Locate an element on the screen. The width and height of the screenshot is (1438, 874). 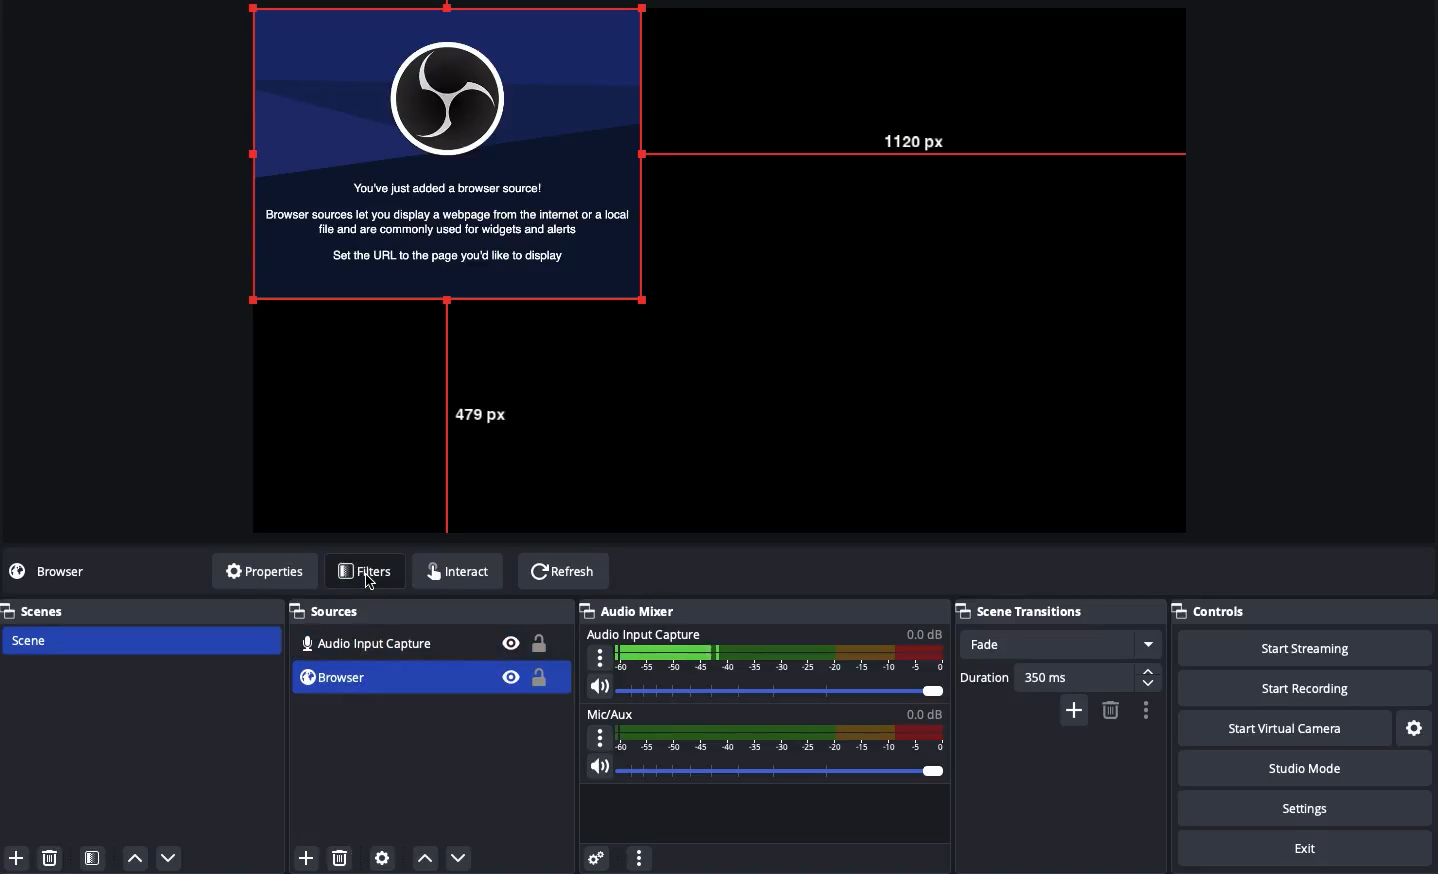
Add is located at coordinates (15, 860).